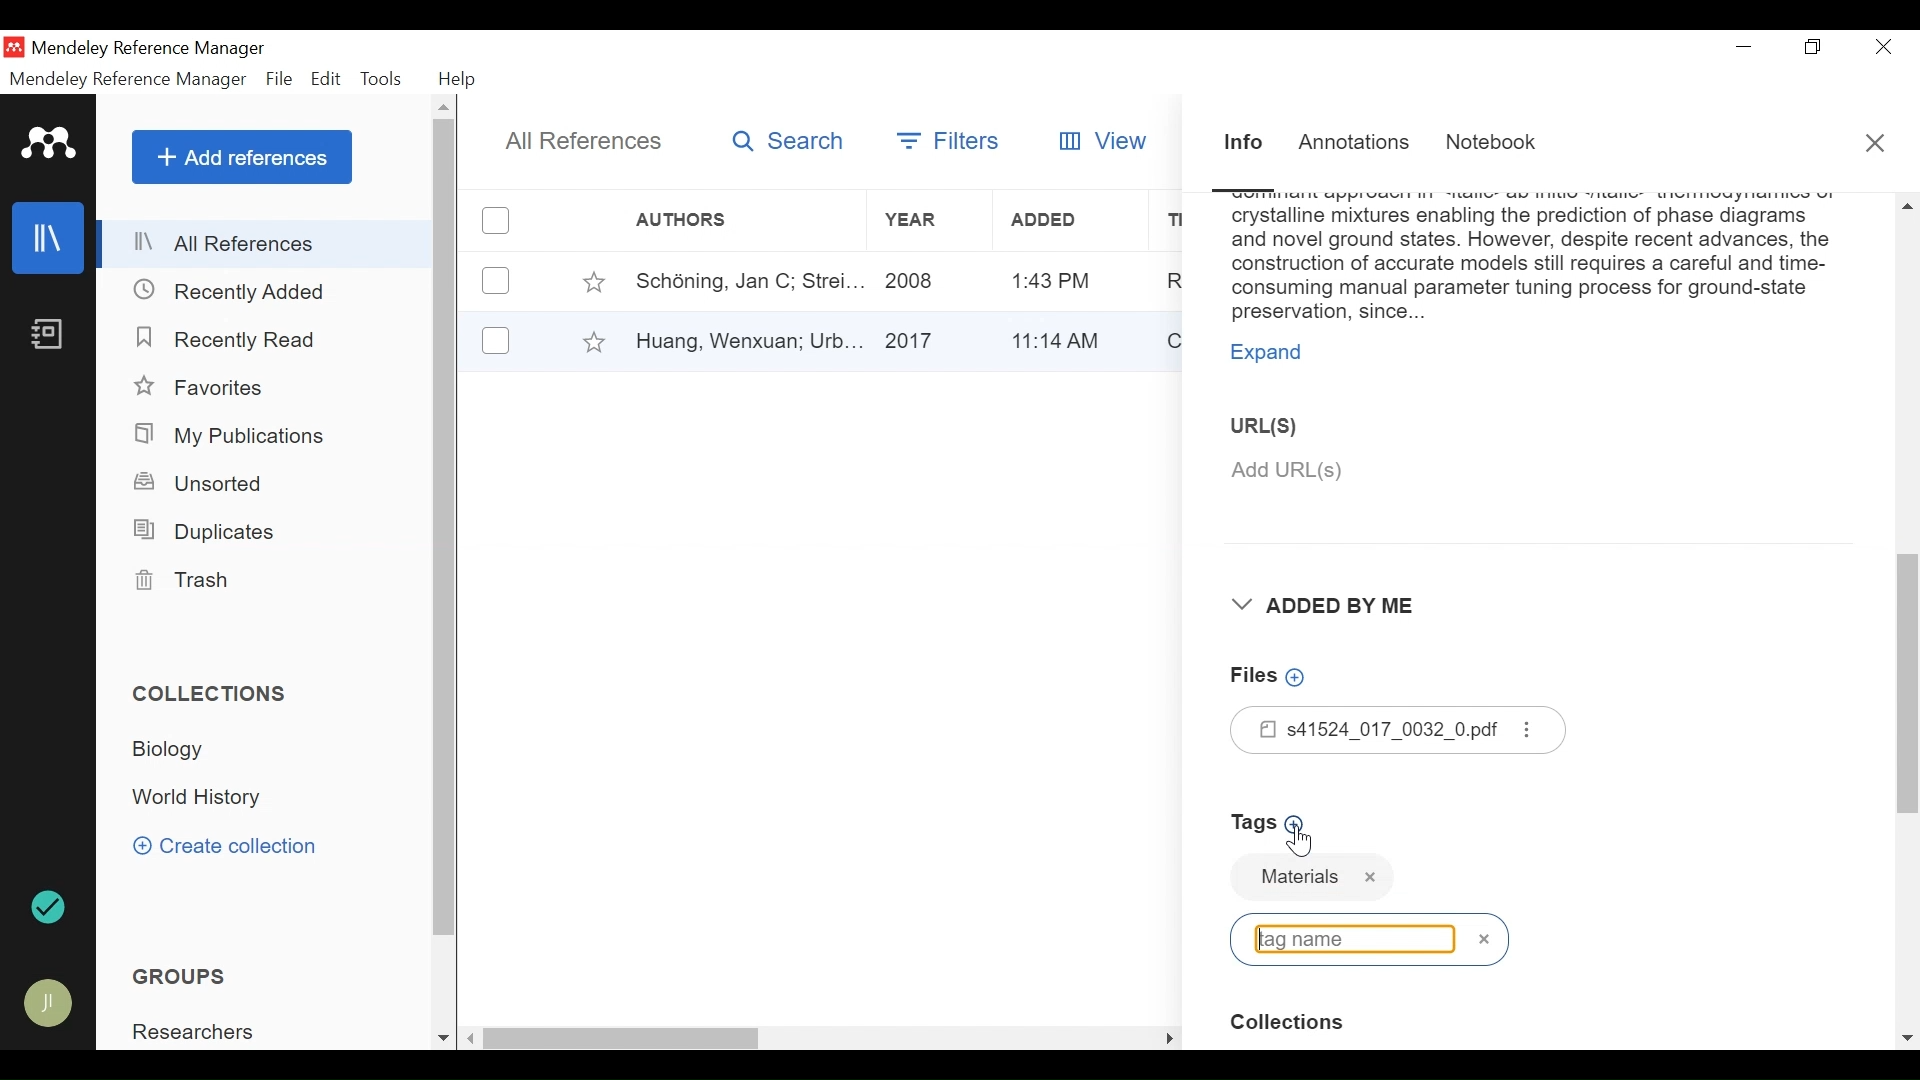 This screenshot has width=1920, height=1080. Describe the element at coordinates (1064, 338) in the screenshot. I see `Added` at that location.